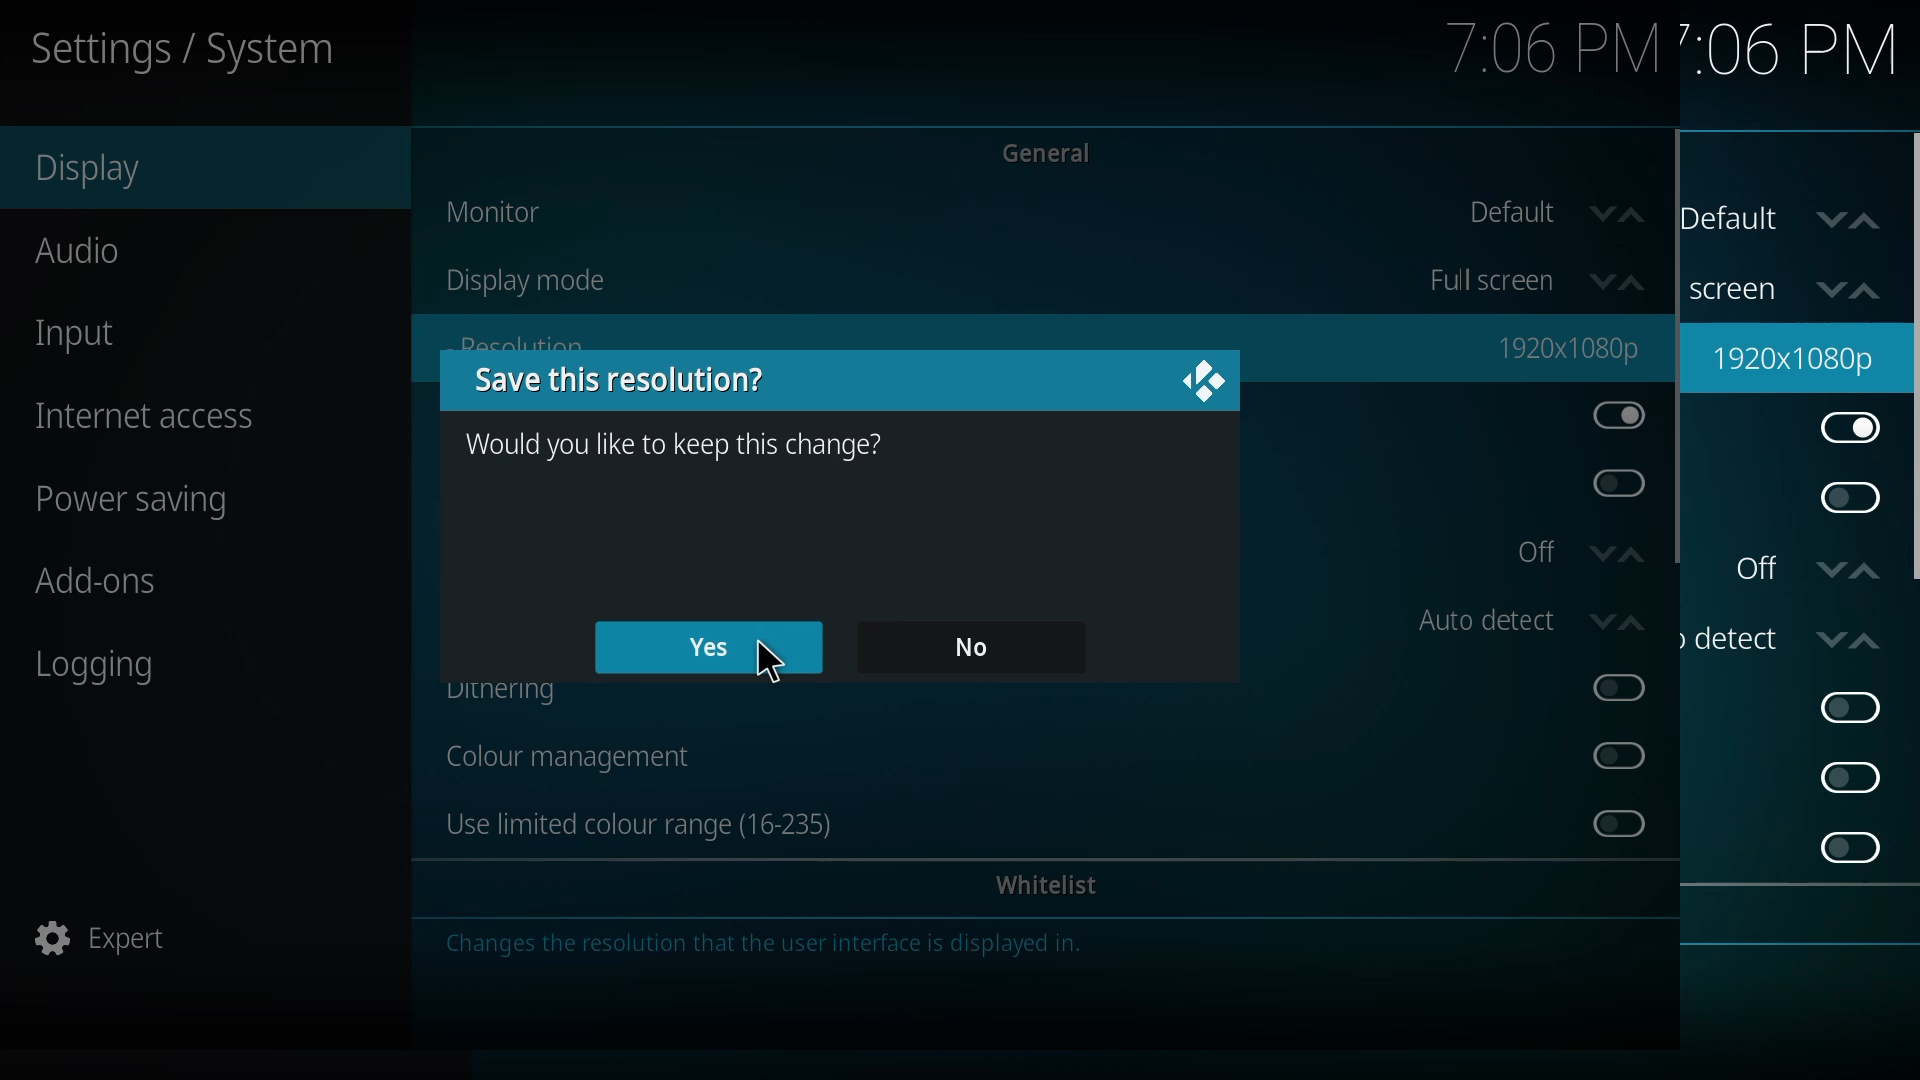 The width and height of the screenshot is (1920, 1080). What do you see at coordinates (658, 822) in the screenshot?
I see `use limited color range` at bounding box center [658, 822].